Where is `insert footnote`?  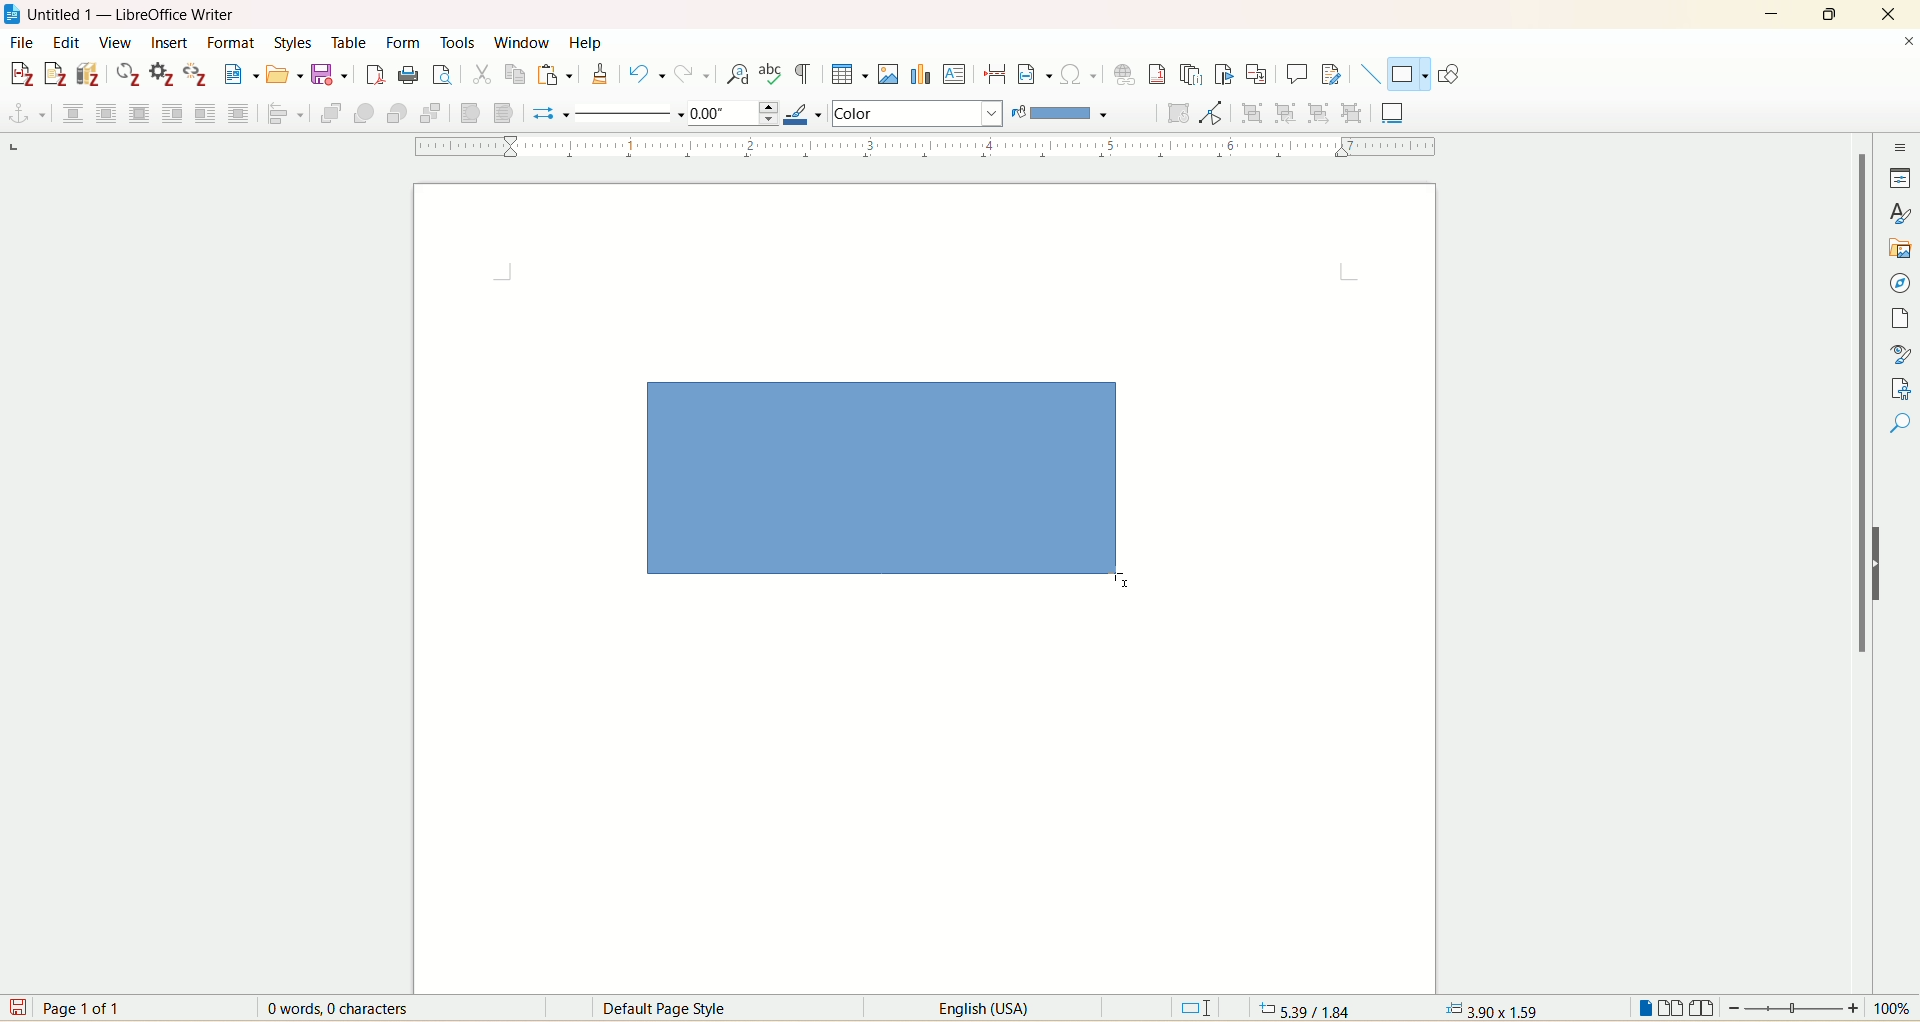
insert footnote is located at coordinates (1163, 74).